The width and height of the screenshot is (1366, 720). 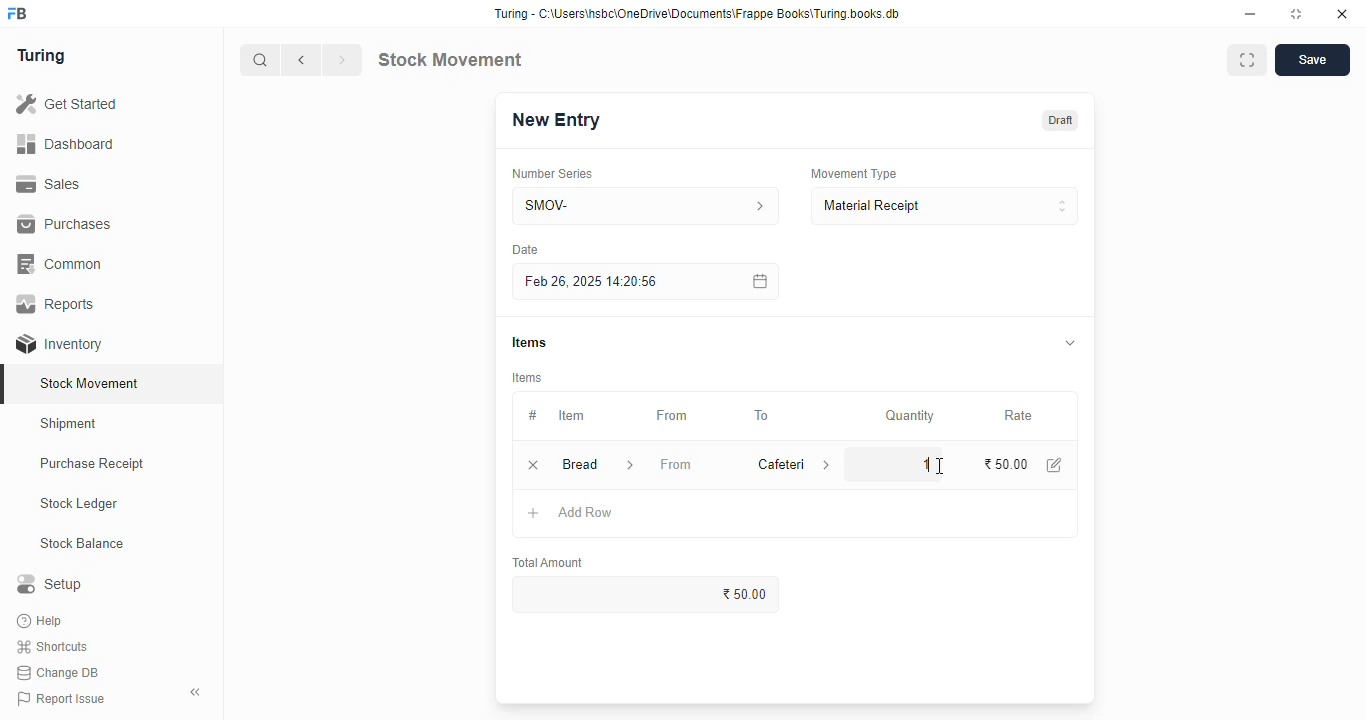 What do you see at coordinates (698, 14) in the screenshot?
I see `Turing - C:\Users\nsbc\OneDrive\Documents\Frappe Books\Turing books.db` at bounding box center [698, 14].